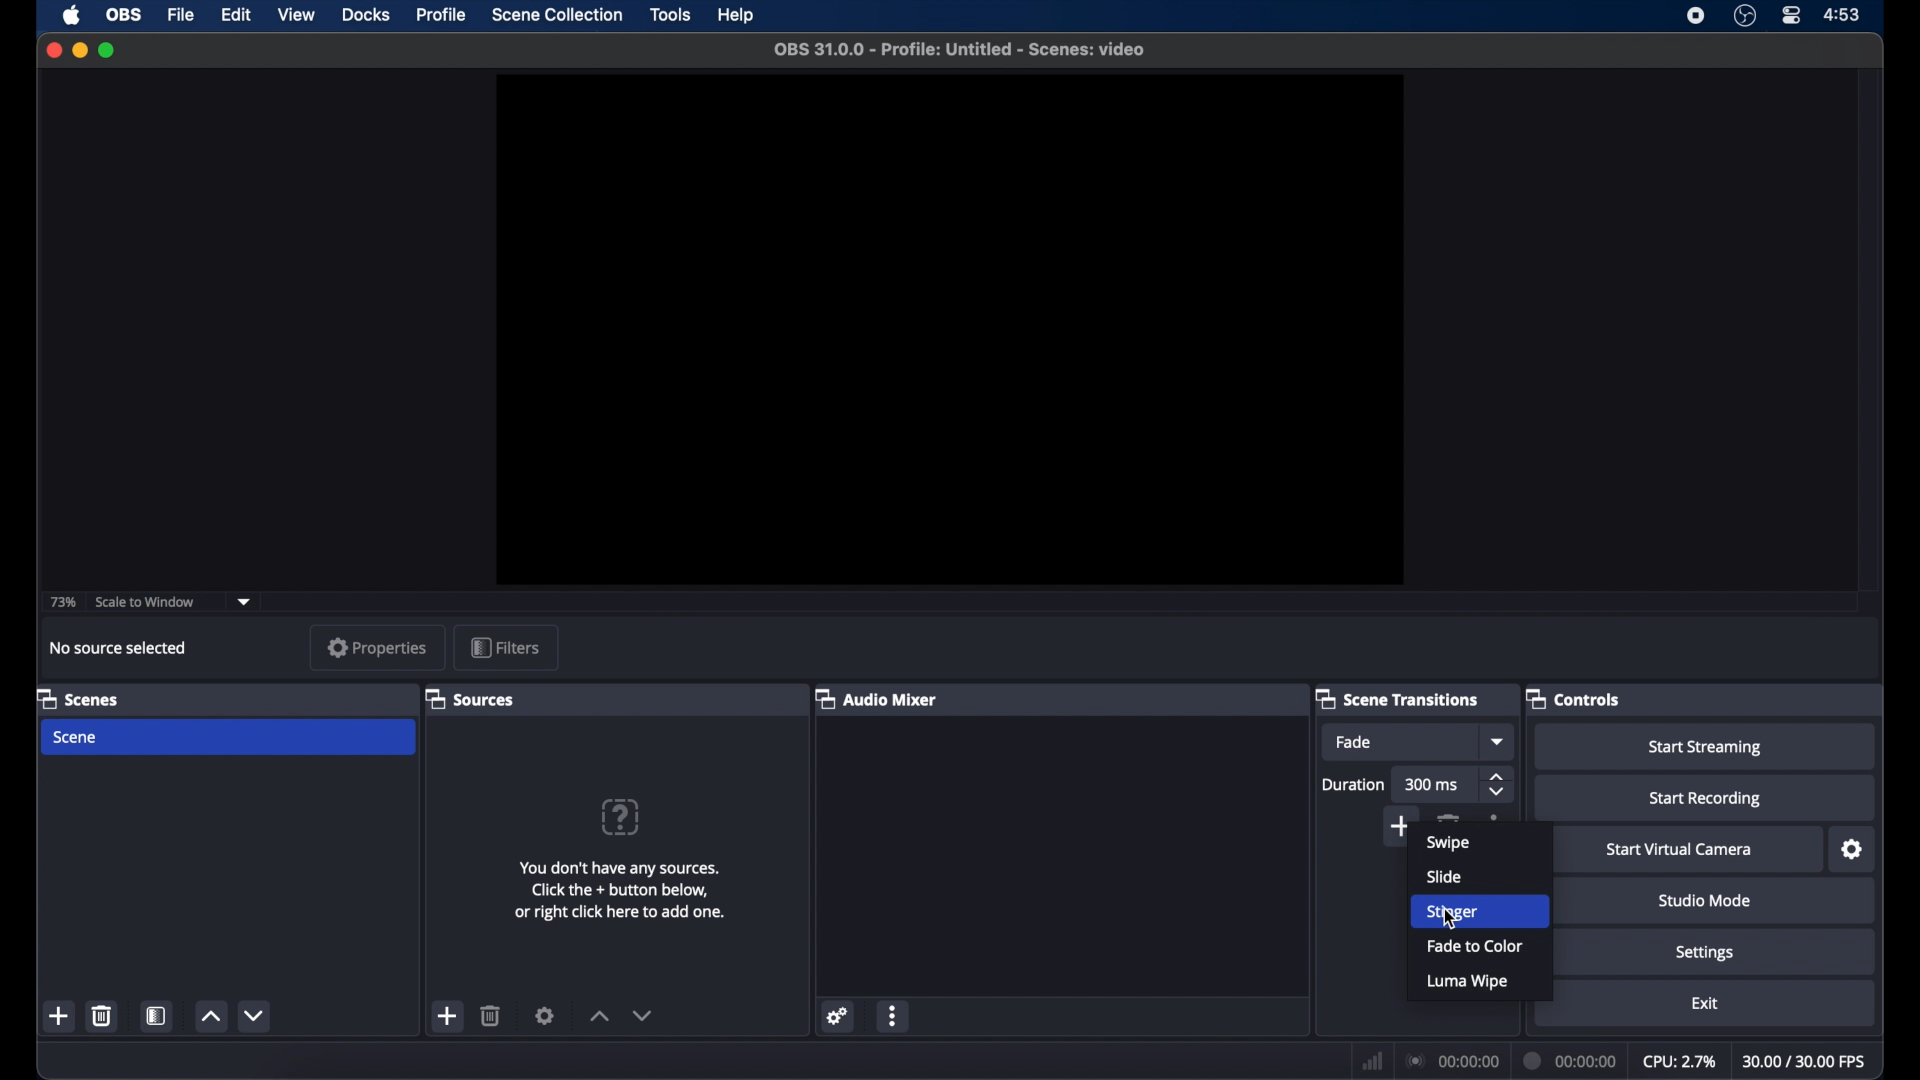  What do you see at coordinates (1452, 817) in the screenshot?
I see `delete` at bounding box center [1452, 817].